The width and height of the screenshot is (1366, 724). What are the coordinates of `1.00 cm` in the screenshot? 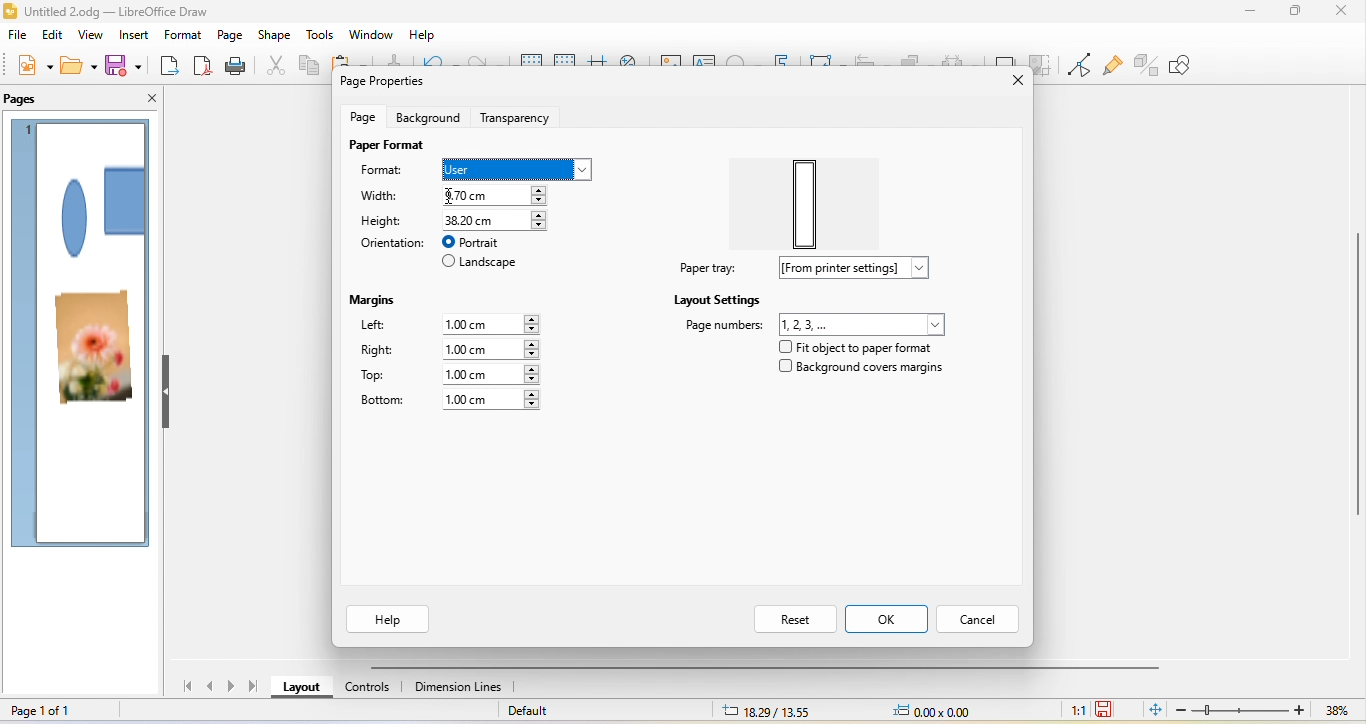 It's located at (496, 402).